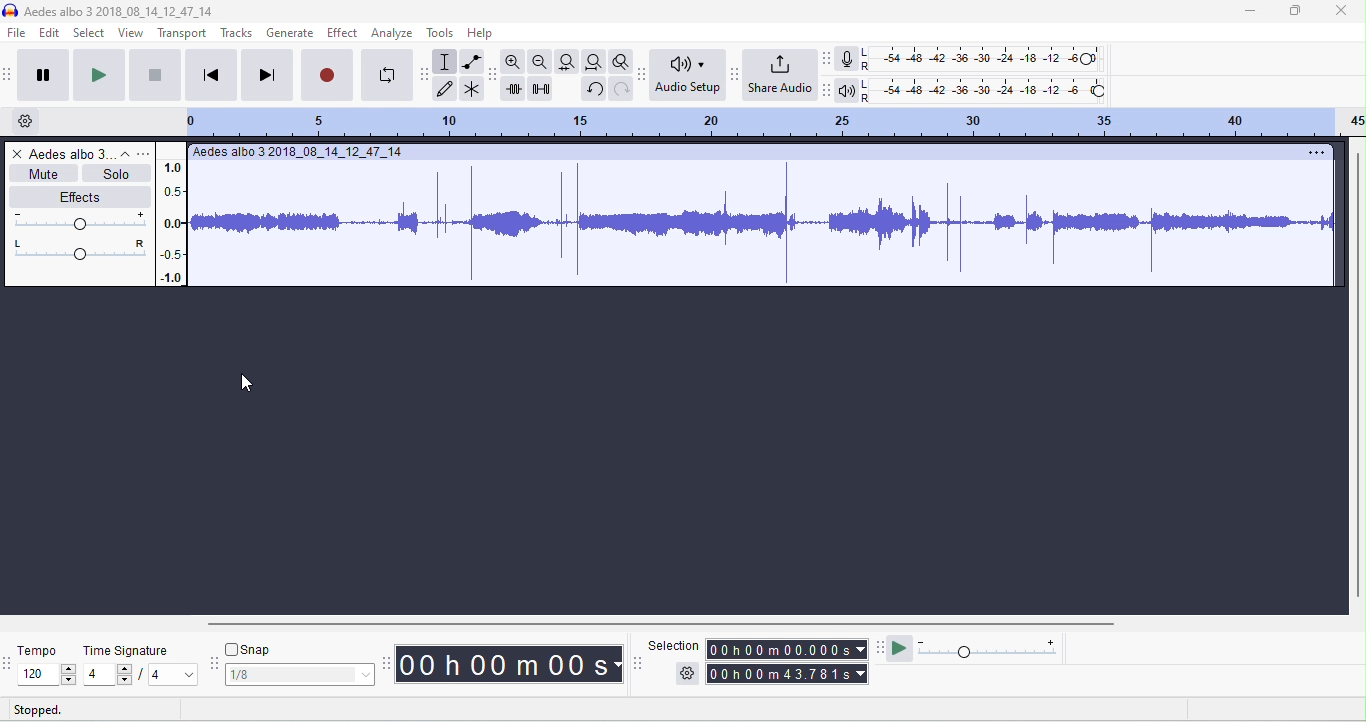 The height and width of the screenshot is (722, 1366). Describe the element at coordinates (16, 32) in the screenshot. I see `file` at that location.